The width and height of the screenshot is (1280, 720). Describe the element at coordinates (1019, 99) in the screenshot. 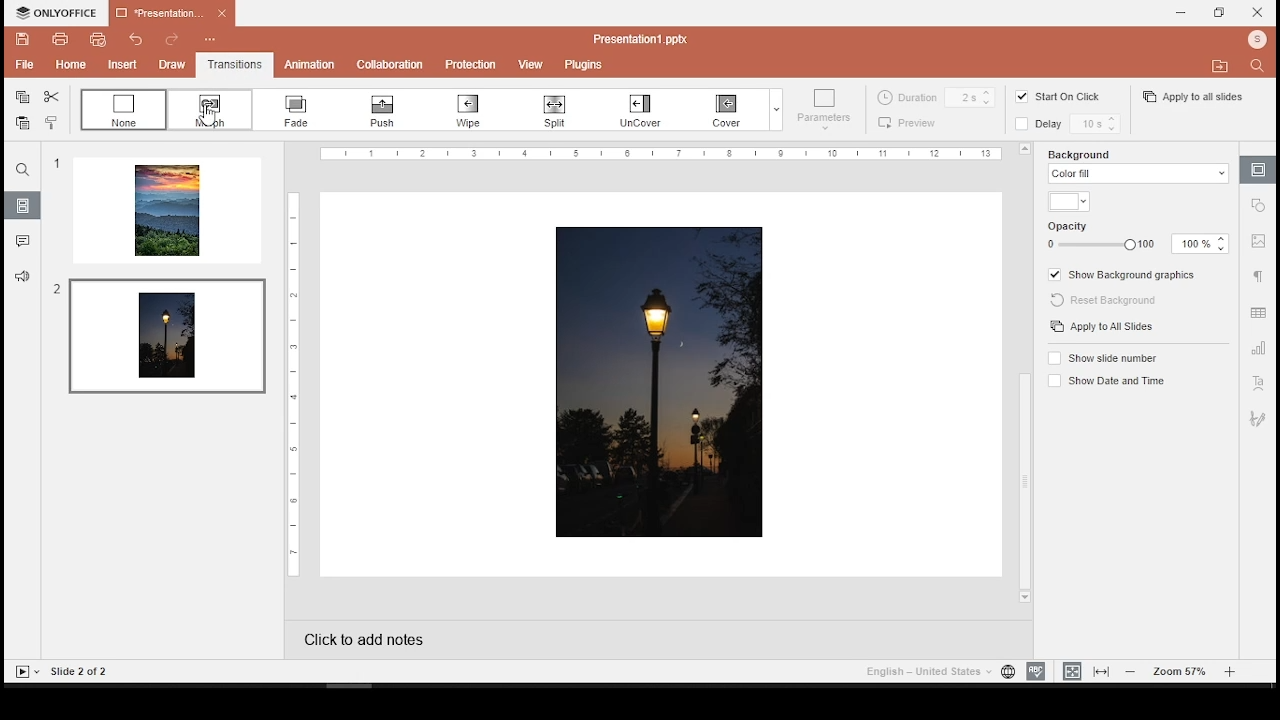

I see `slide style` at that location.